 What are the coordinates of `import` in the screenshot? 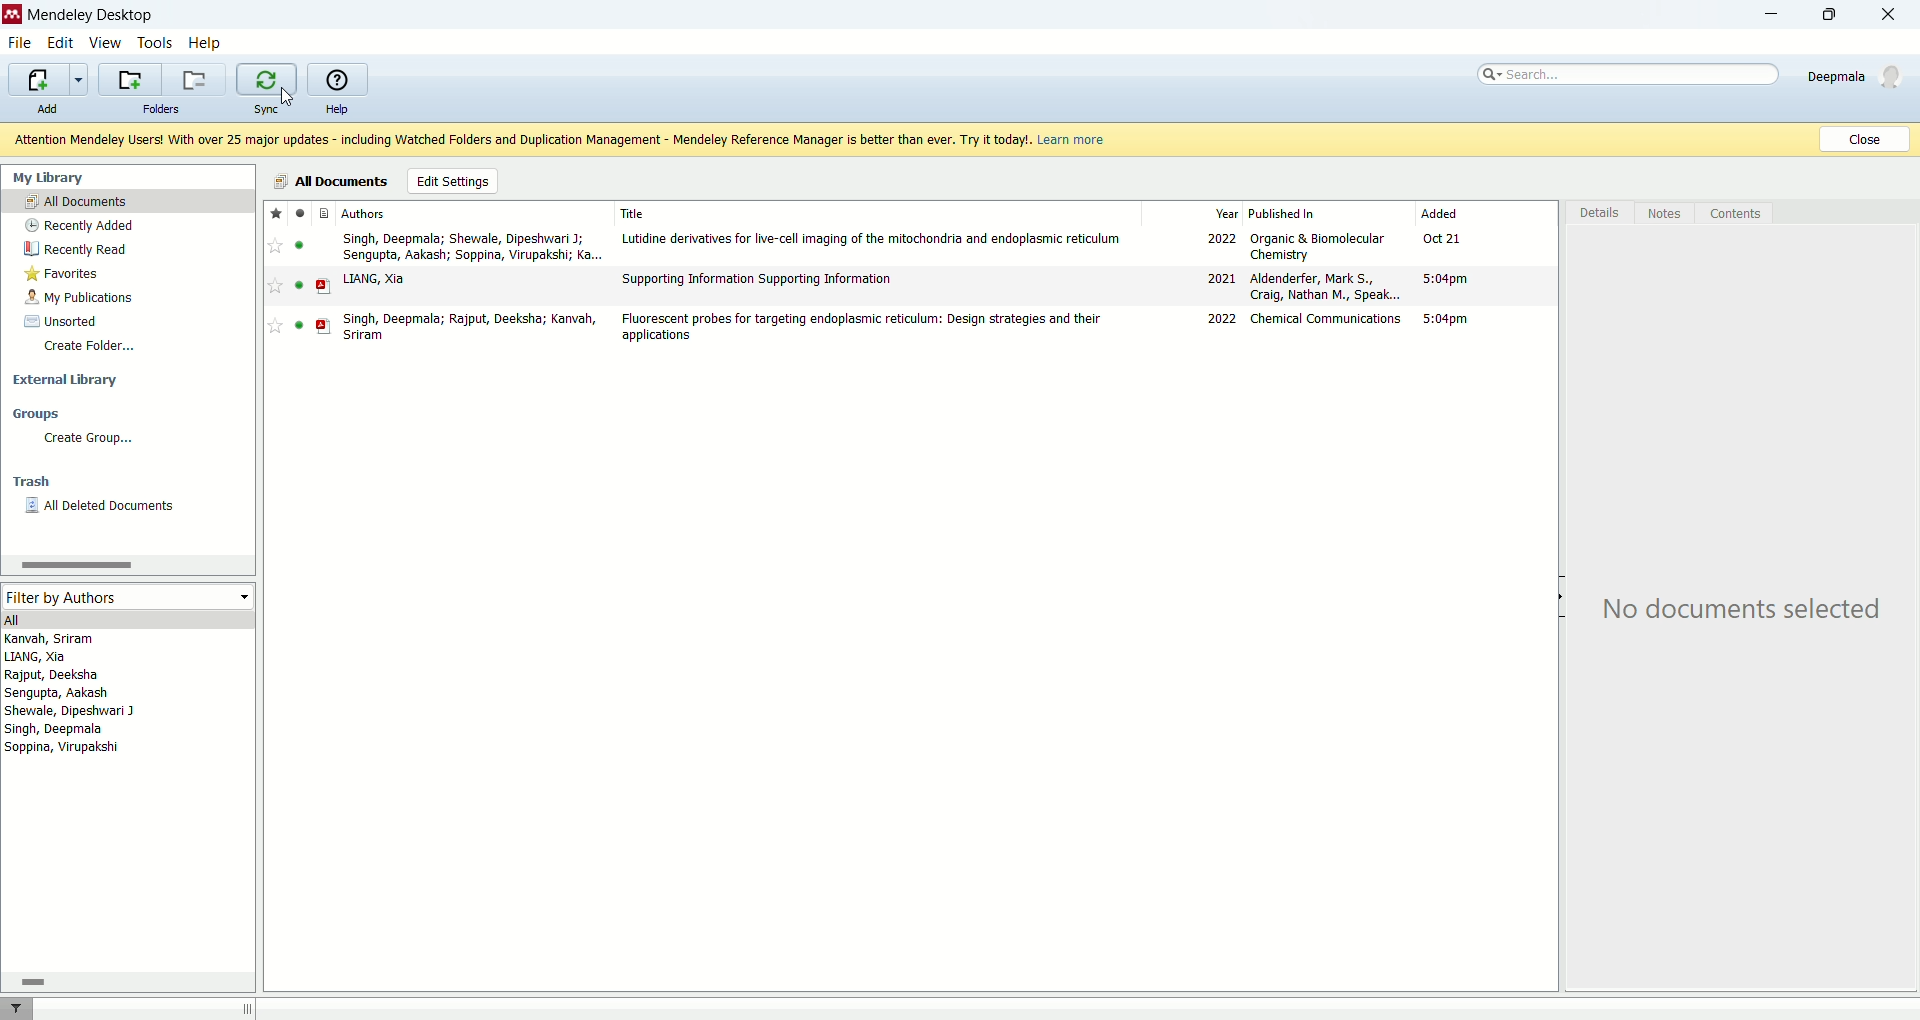 It's located at (45, 78).